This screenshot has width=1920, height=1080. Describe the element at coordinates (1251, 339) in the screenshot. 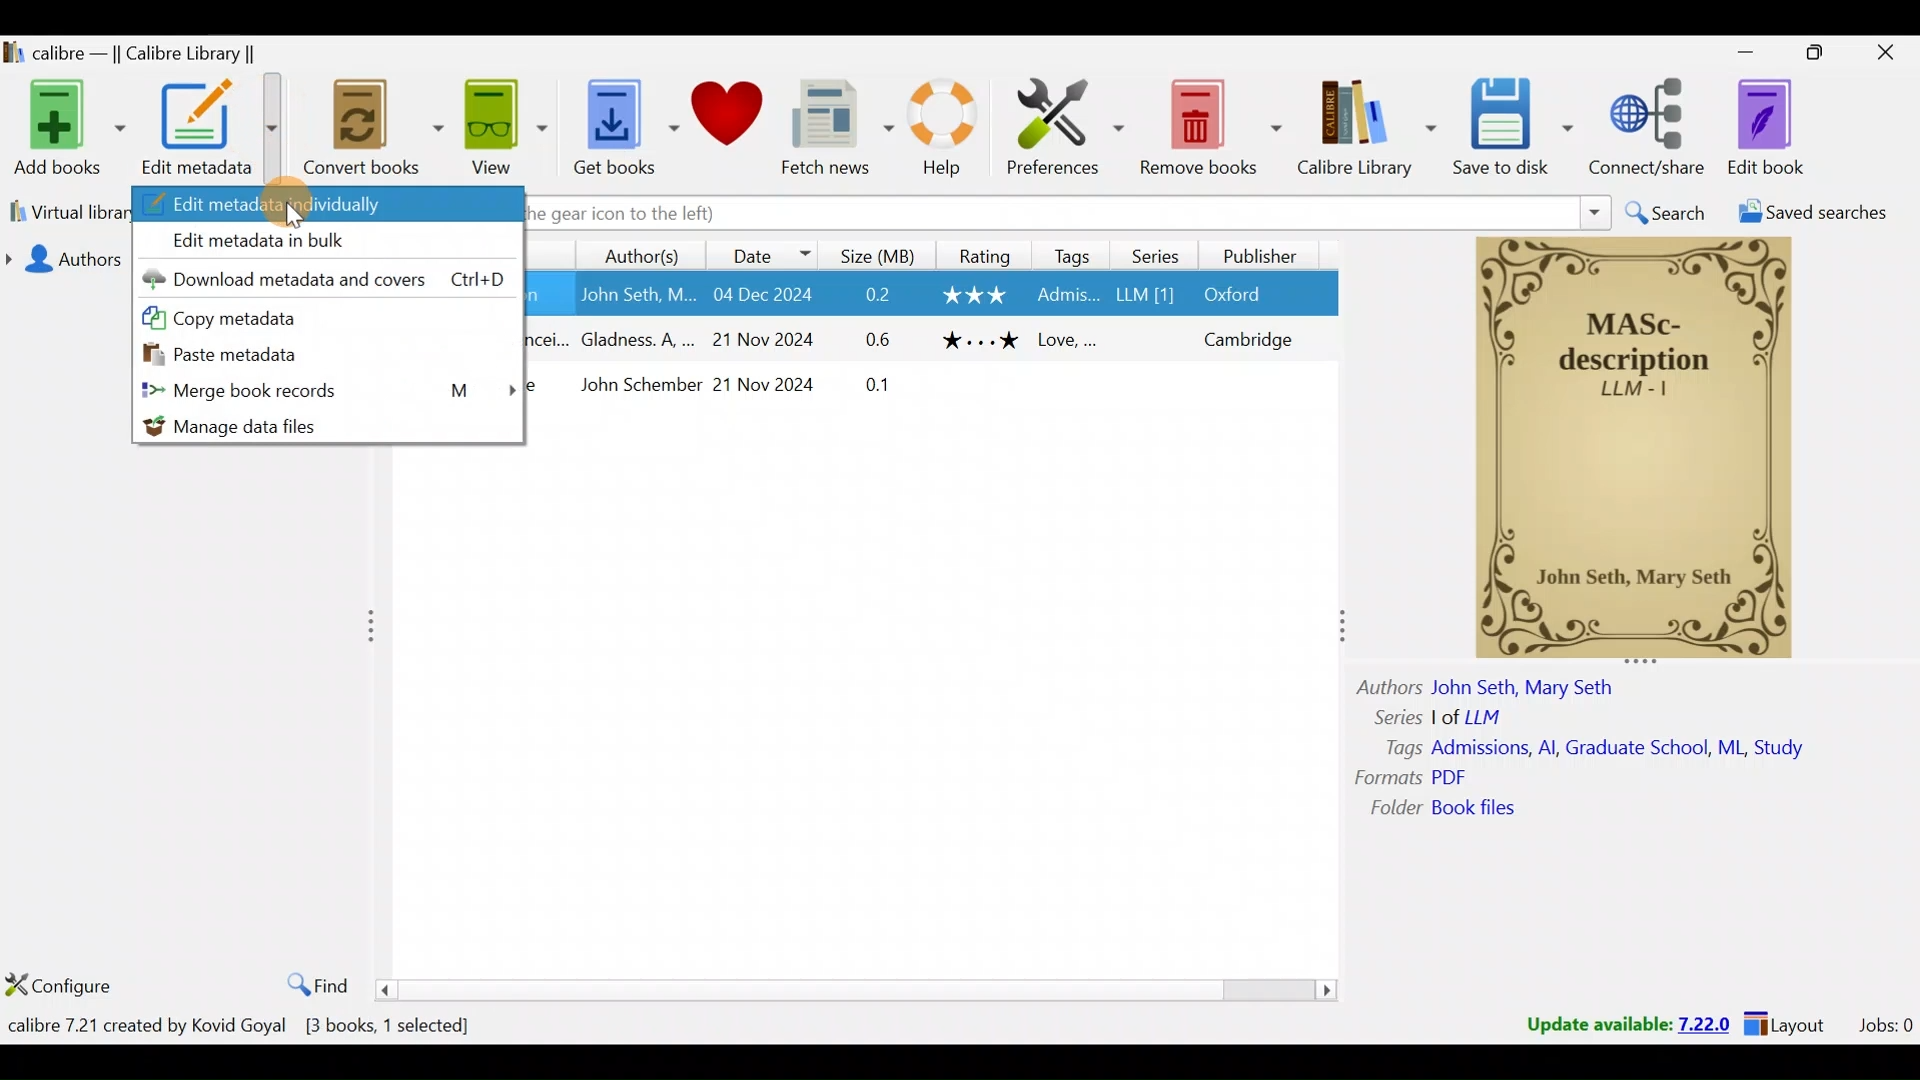

I see `` at that location.